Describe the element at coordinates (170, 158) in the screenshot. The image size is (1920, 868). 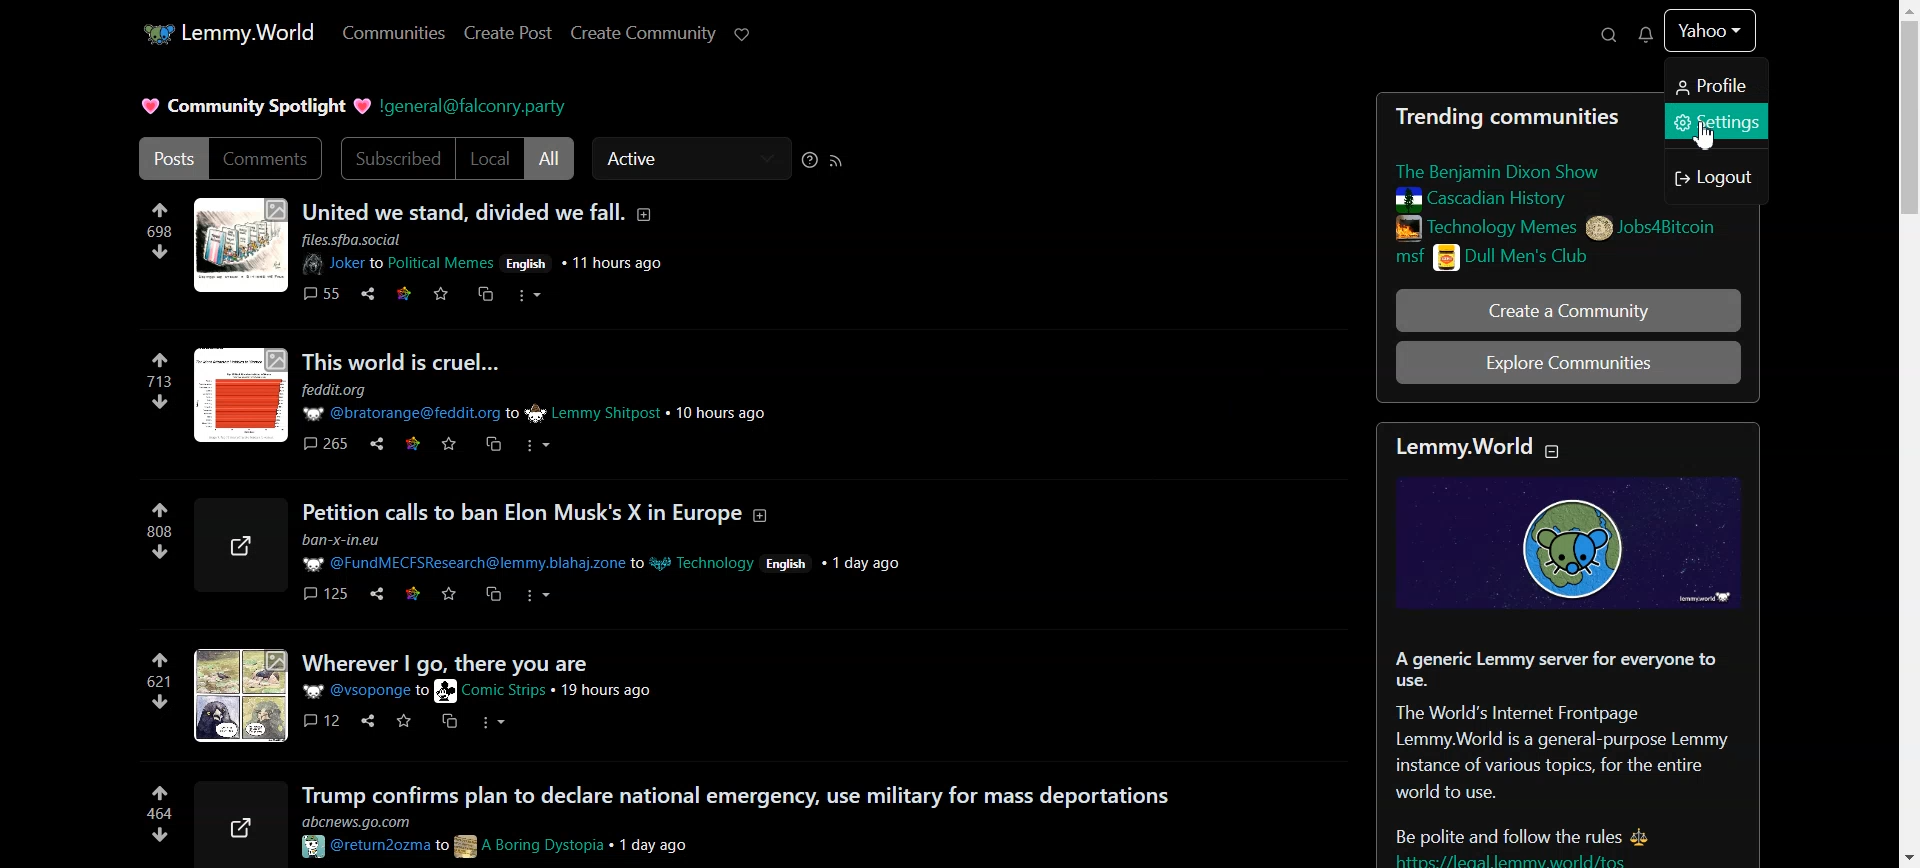
I see `Posts` at that location.